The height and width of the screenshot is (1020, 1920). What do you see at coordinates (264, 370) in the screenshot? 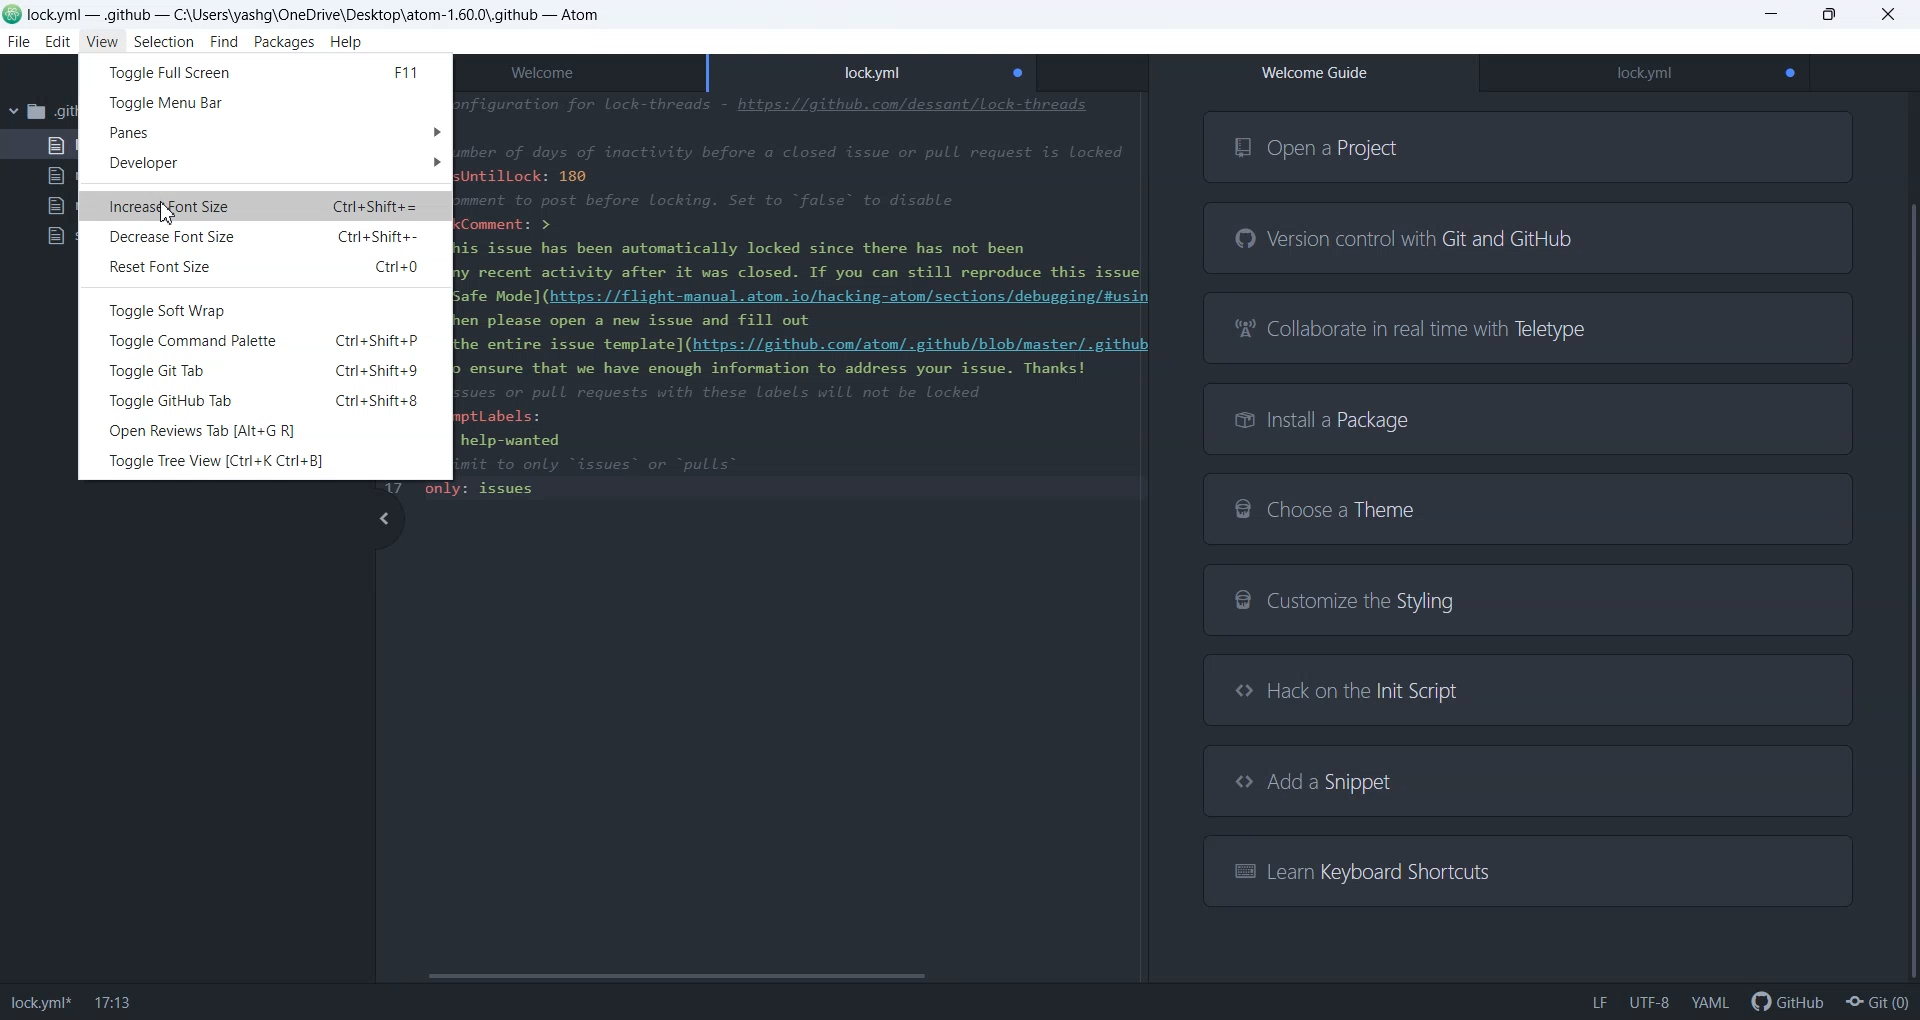
I see `Toggle Git tab` at bounding box center [264, 370].